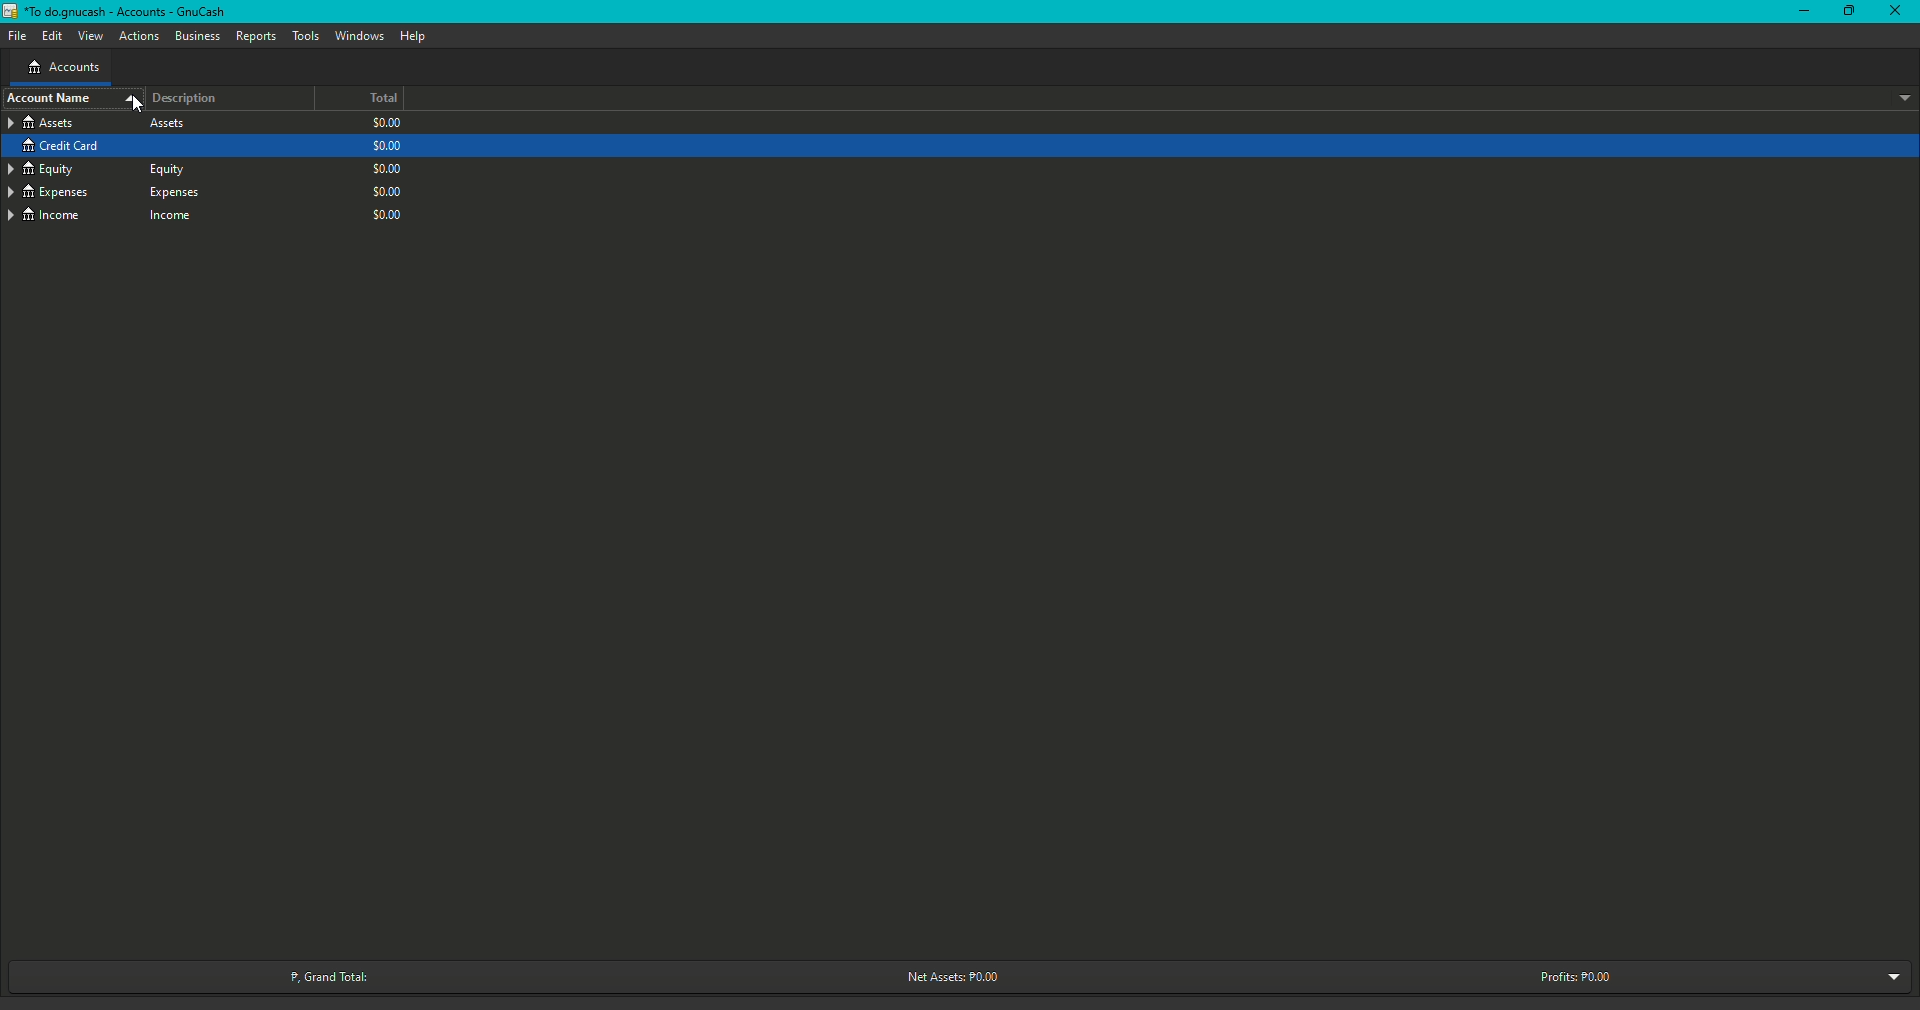 This screenshot has width=1920, height=1010. What do you see at coordinates (137, 35) in the screenshot?
I see `Actions` at bounding box center [137, 35].